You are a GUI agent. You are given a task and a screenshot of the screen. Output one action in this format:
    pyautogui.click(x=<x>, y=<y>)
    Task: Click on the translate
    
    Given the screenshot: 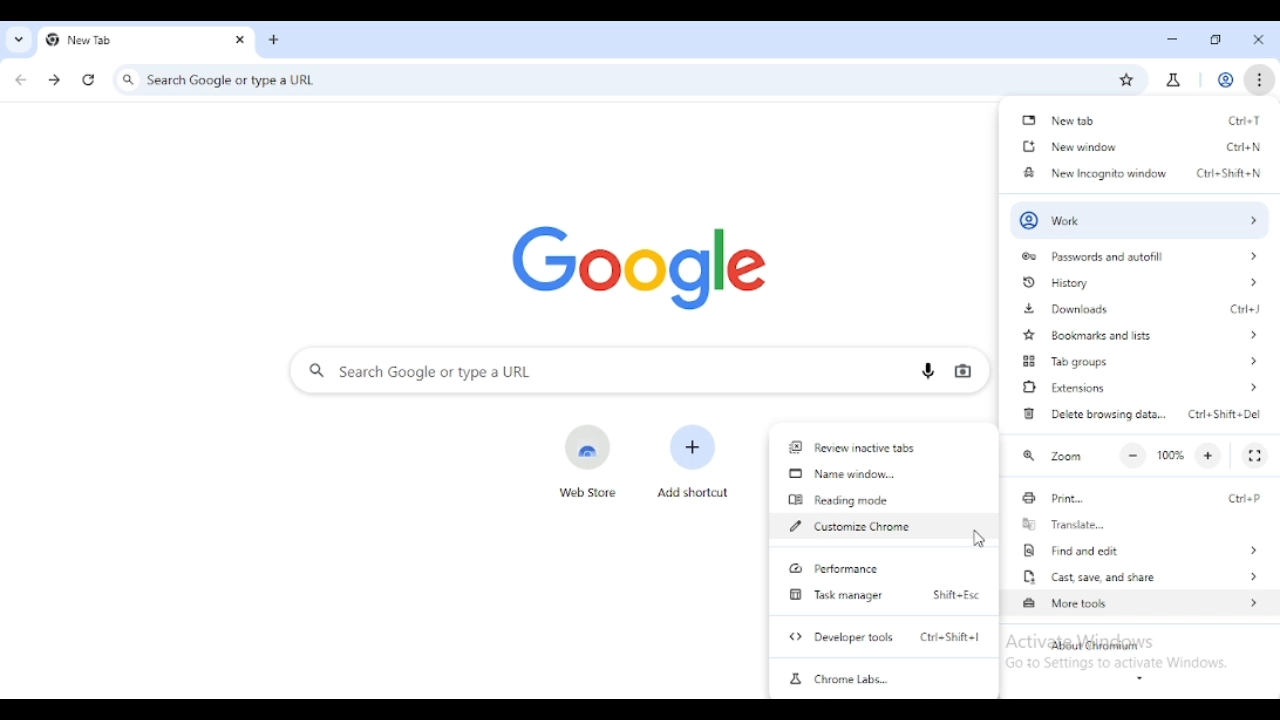 What is the action you would take?
    pyautogui.click(x=1067, y=524)
    